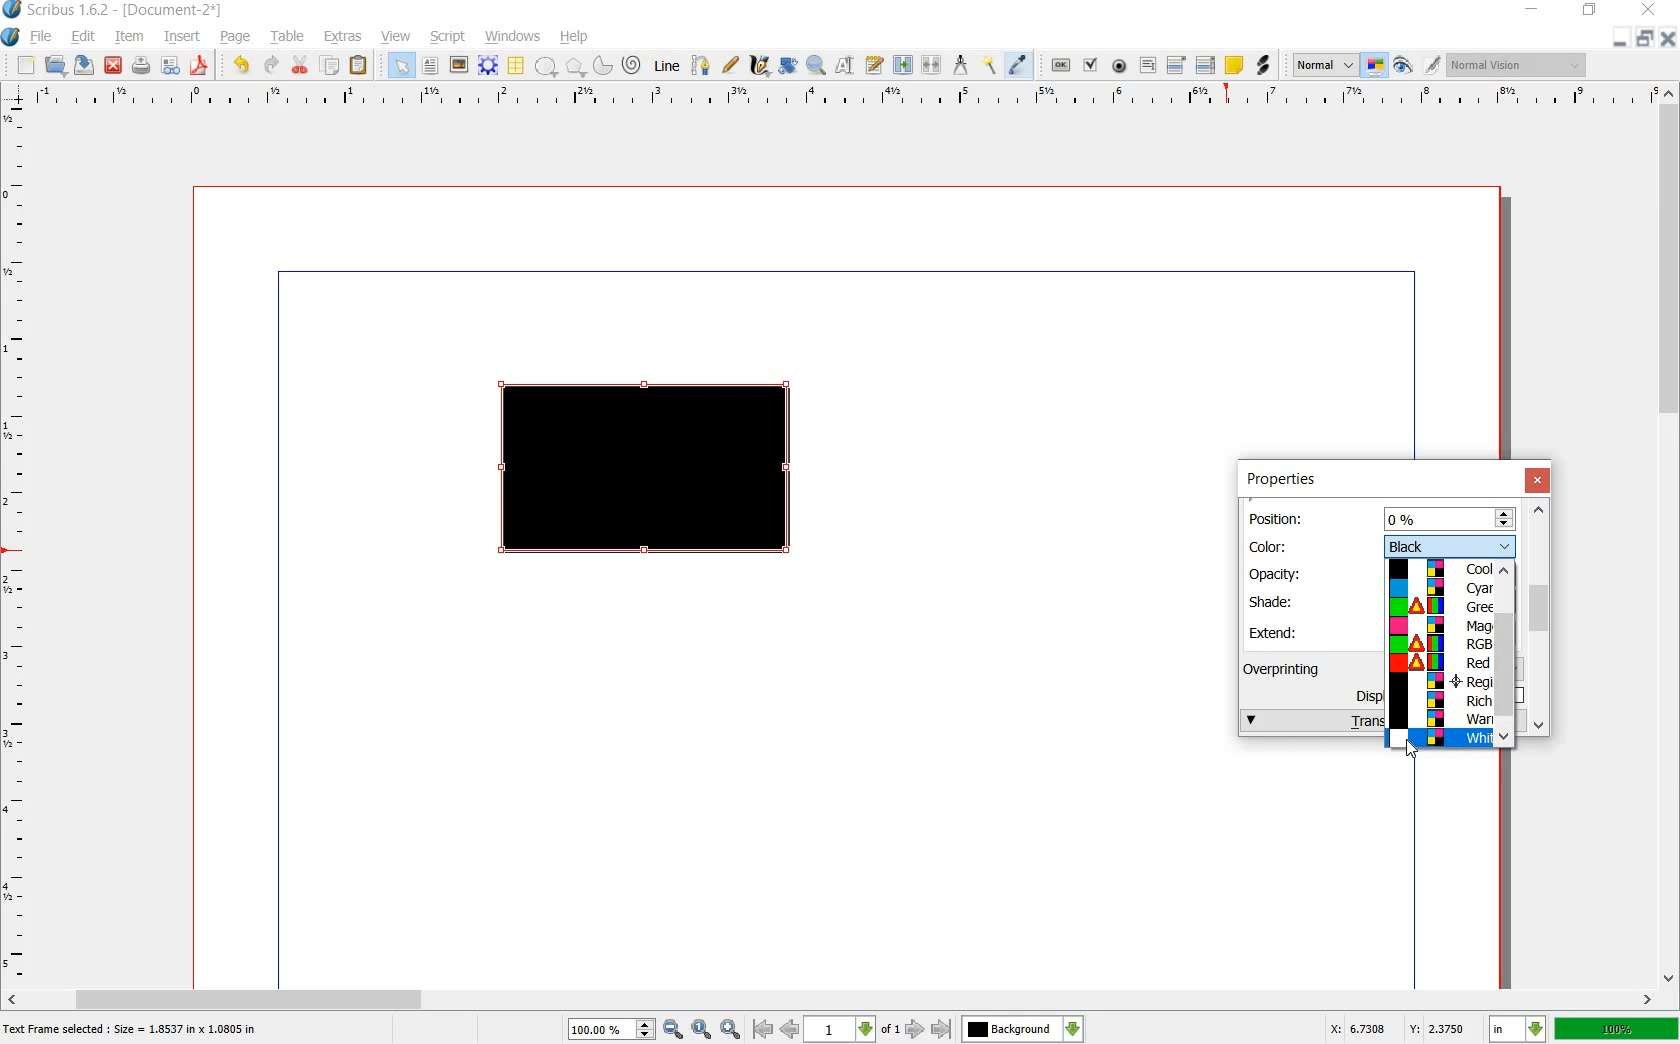 The image size is (1680, 1044). What do you see at coordinates (401, 65) in the screenshot?
I see `select item` at bounding box center [401, 65].